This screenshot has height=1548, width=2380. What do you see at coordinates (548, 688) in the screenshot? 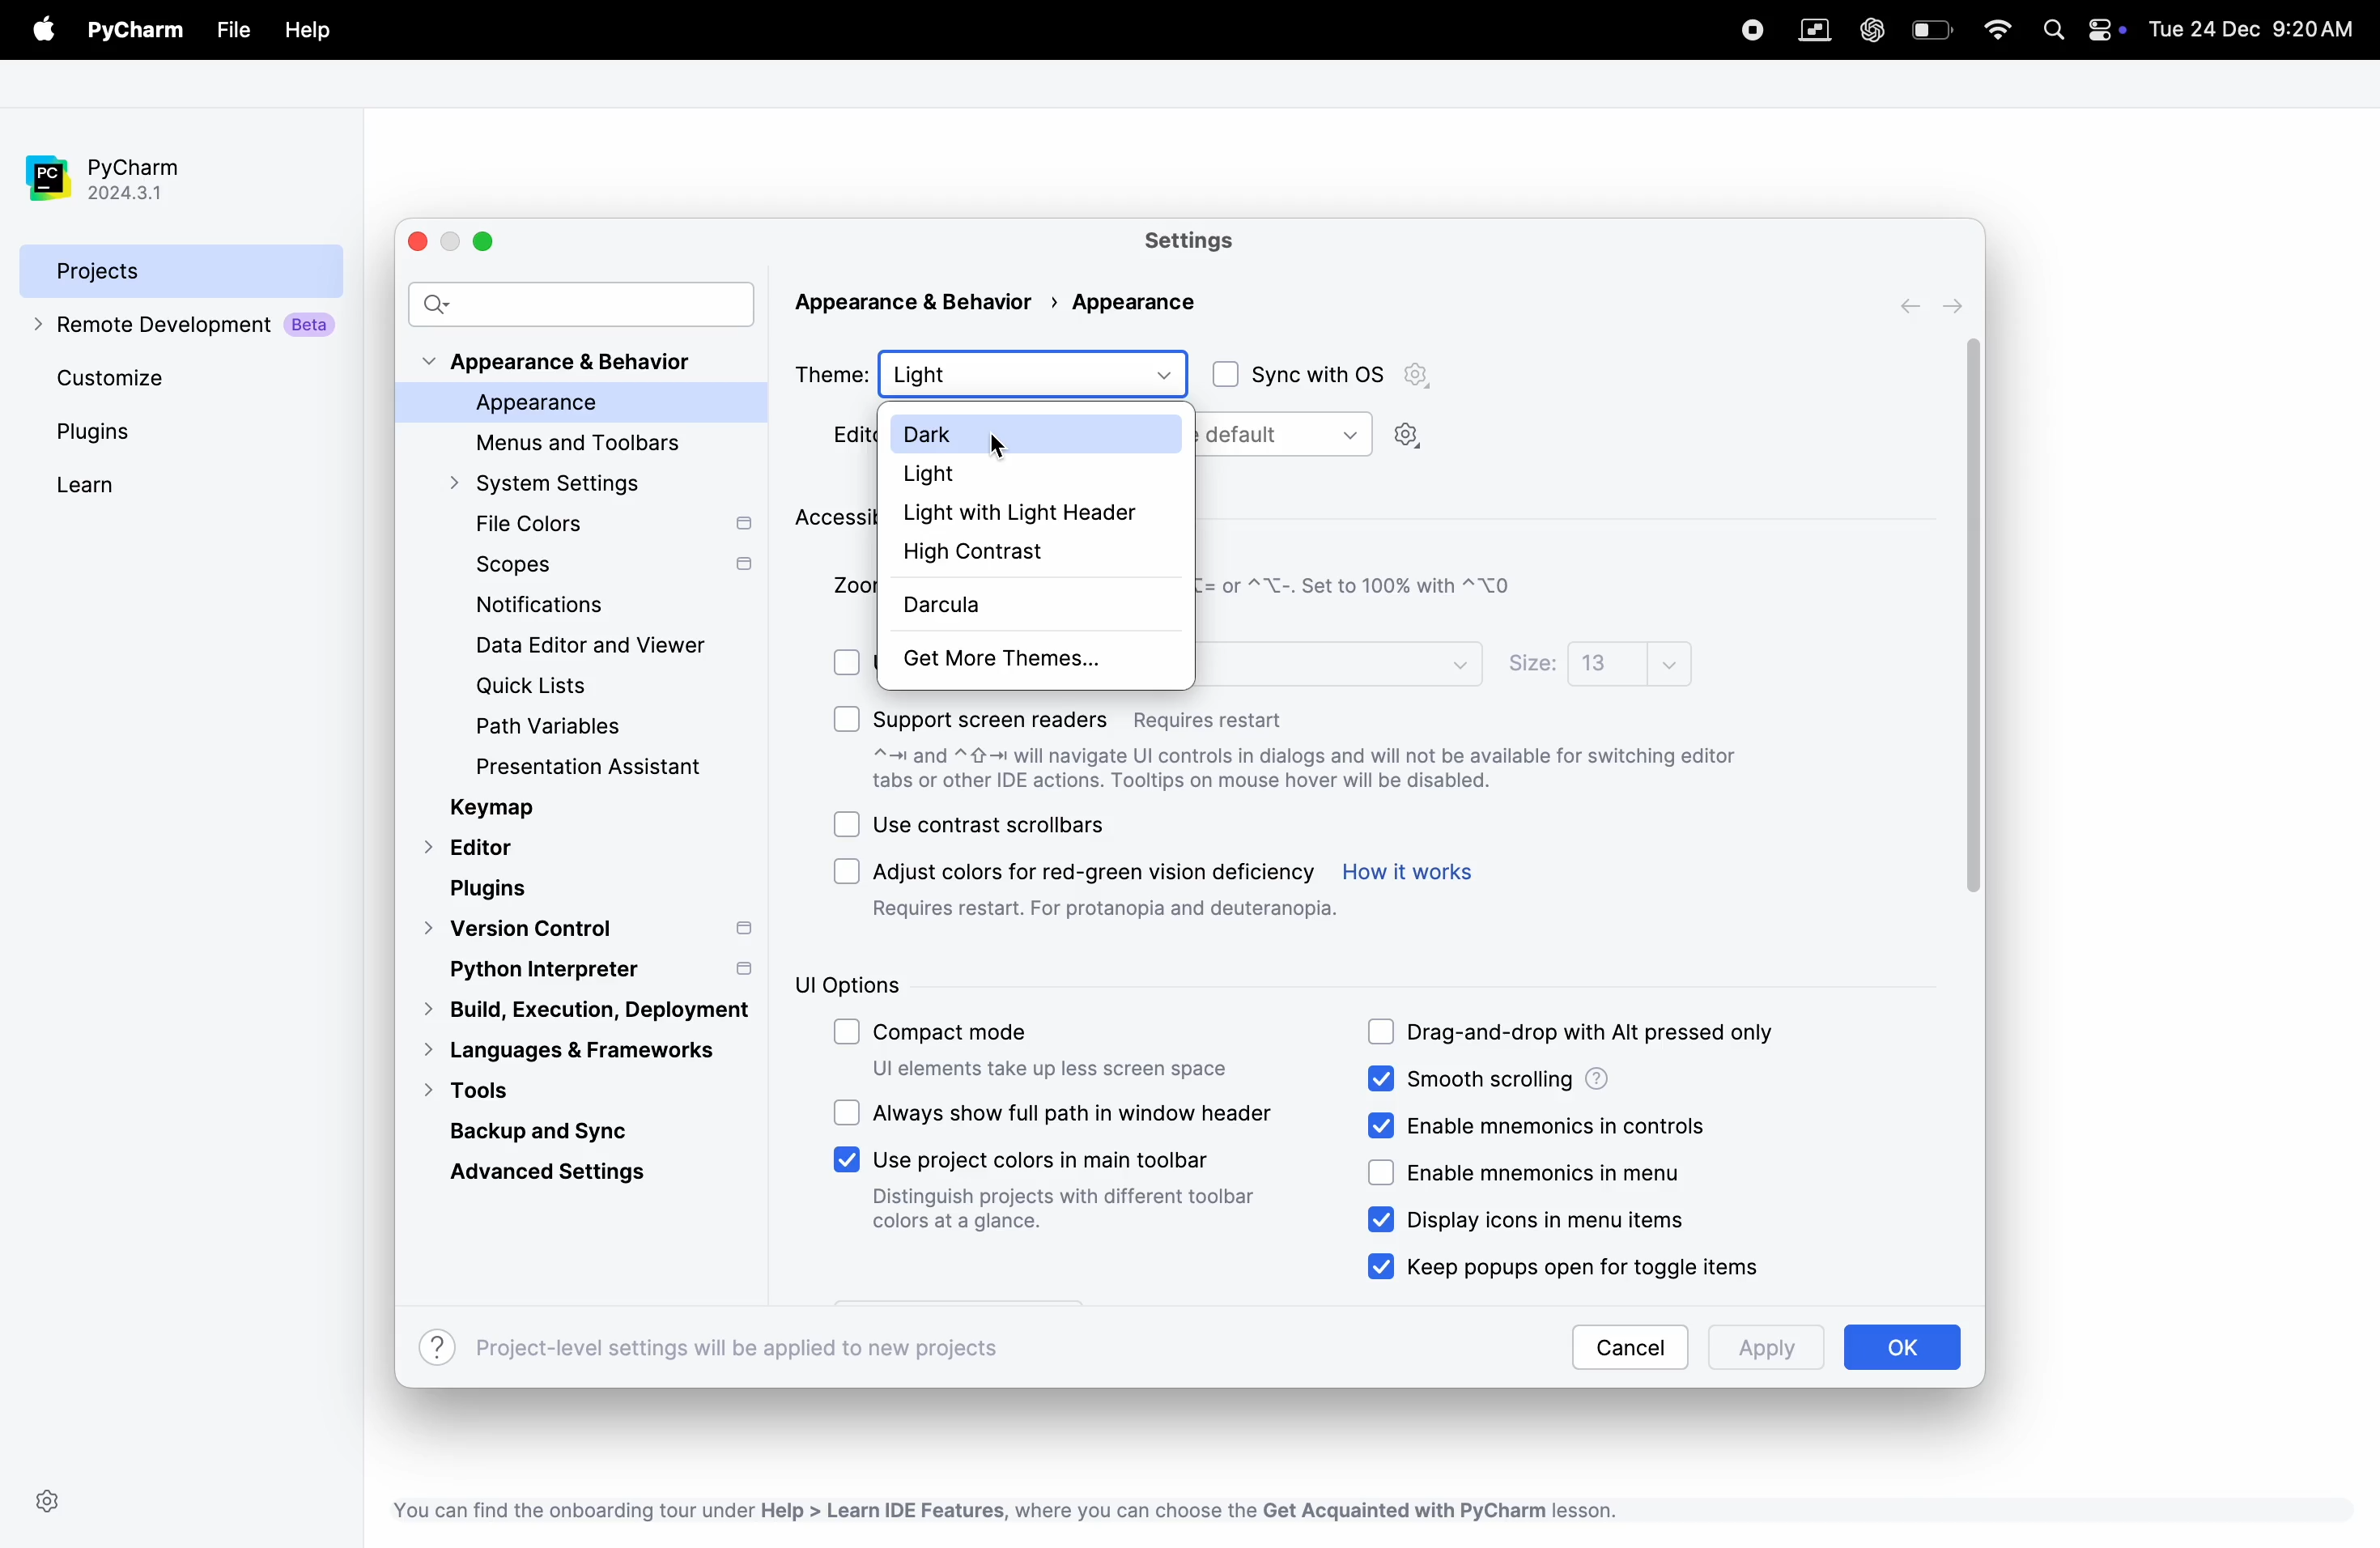
I see `Quick lists` at bounding box center [548, 688].